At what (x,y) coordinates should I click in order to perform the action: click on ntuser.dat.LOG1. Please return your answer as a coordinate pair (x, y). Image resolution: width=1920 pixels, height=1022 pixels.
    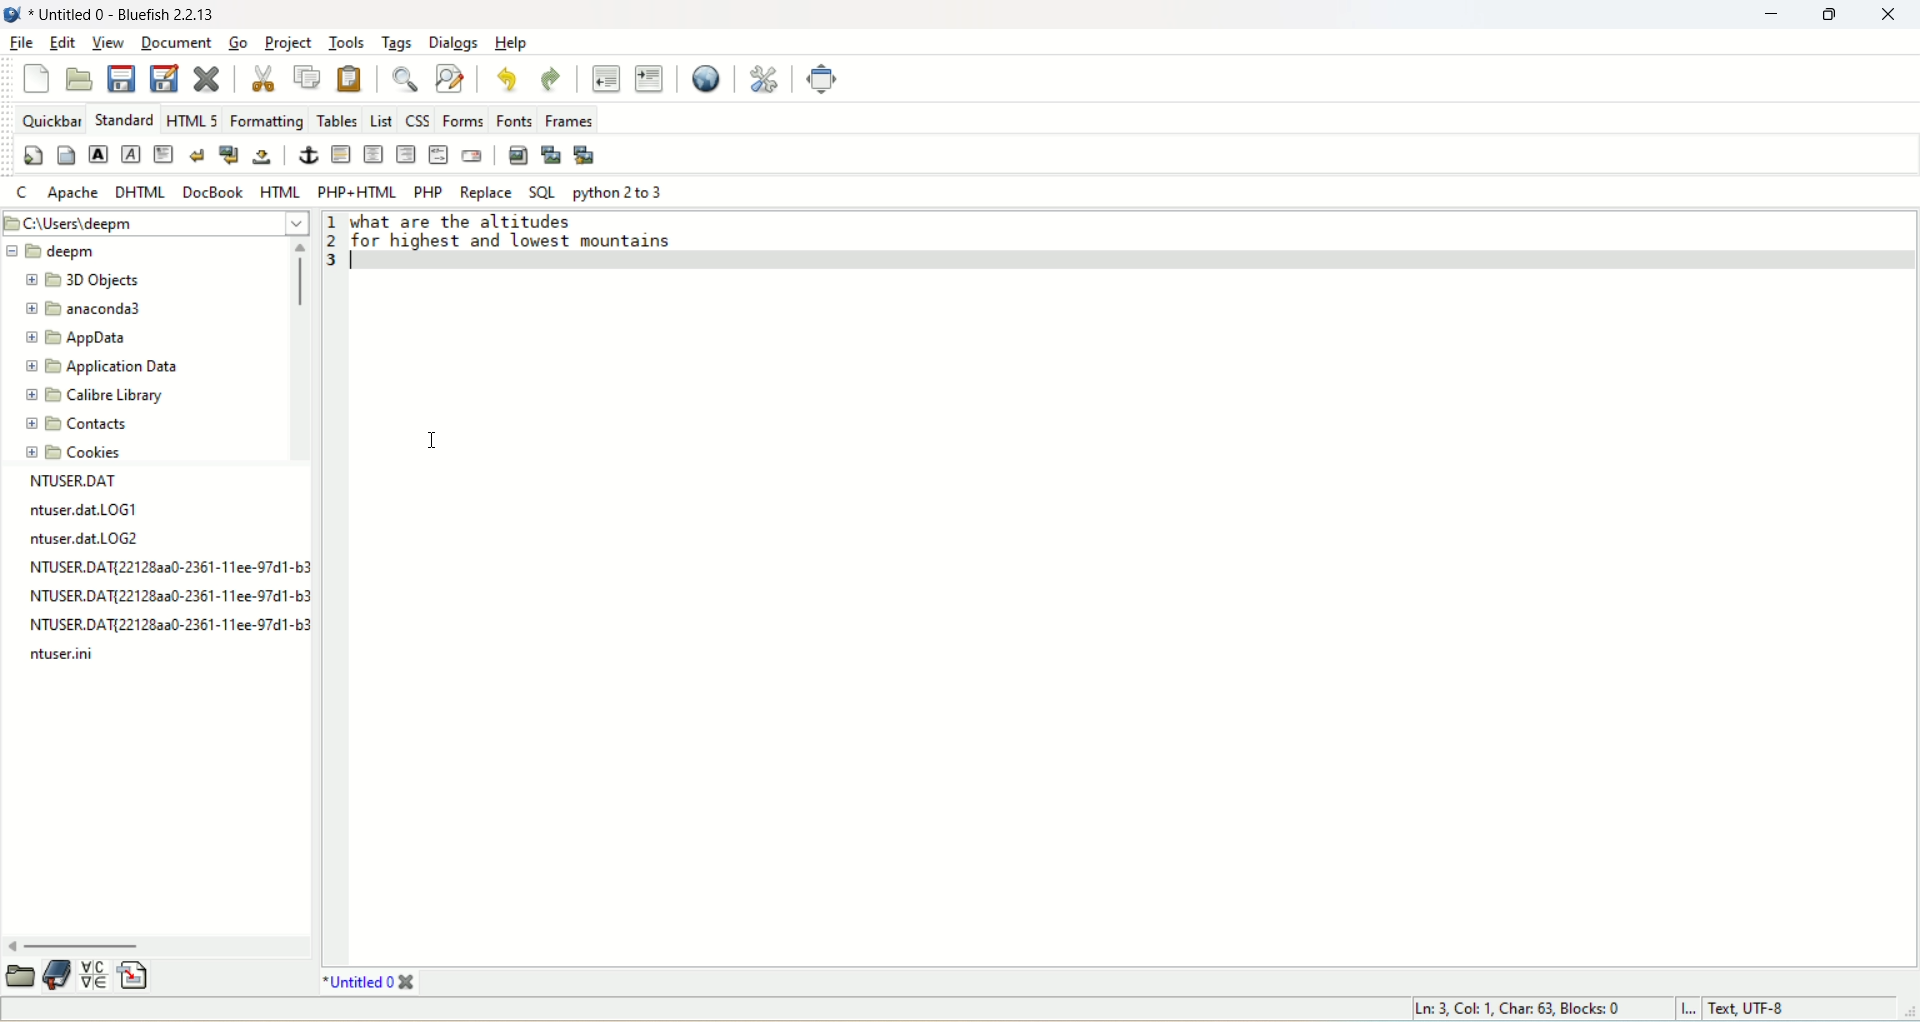
    Looking at the image, I should click on (83, 510).